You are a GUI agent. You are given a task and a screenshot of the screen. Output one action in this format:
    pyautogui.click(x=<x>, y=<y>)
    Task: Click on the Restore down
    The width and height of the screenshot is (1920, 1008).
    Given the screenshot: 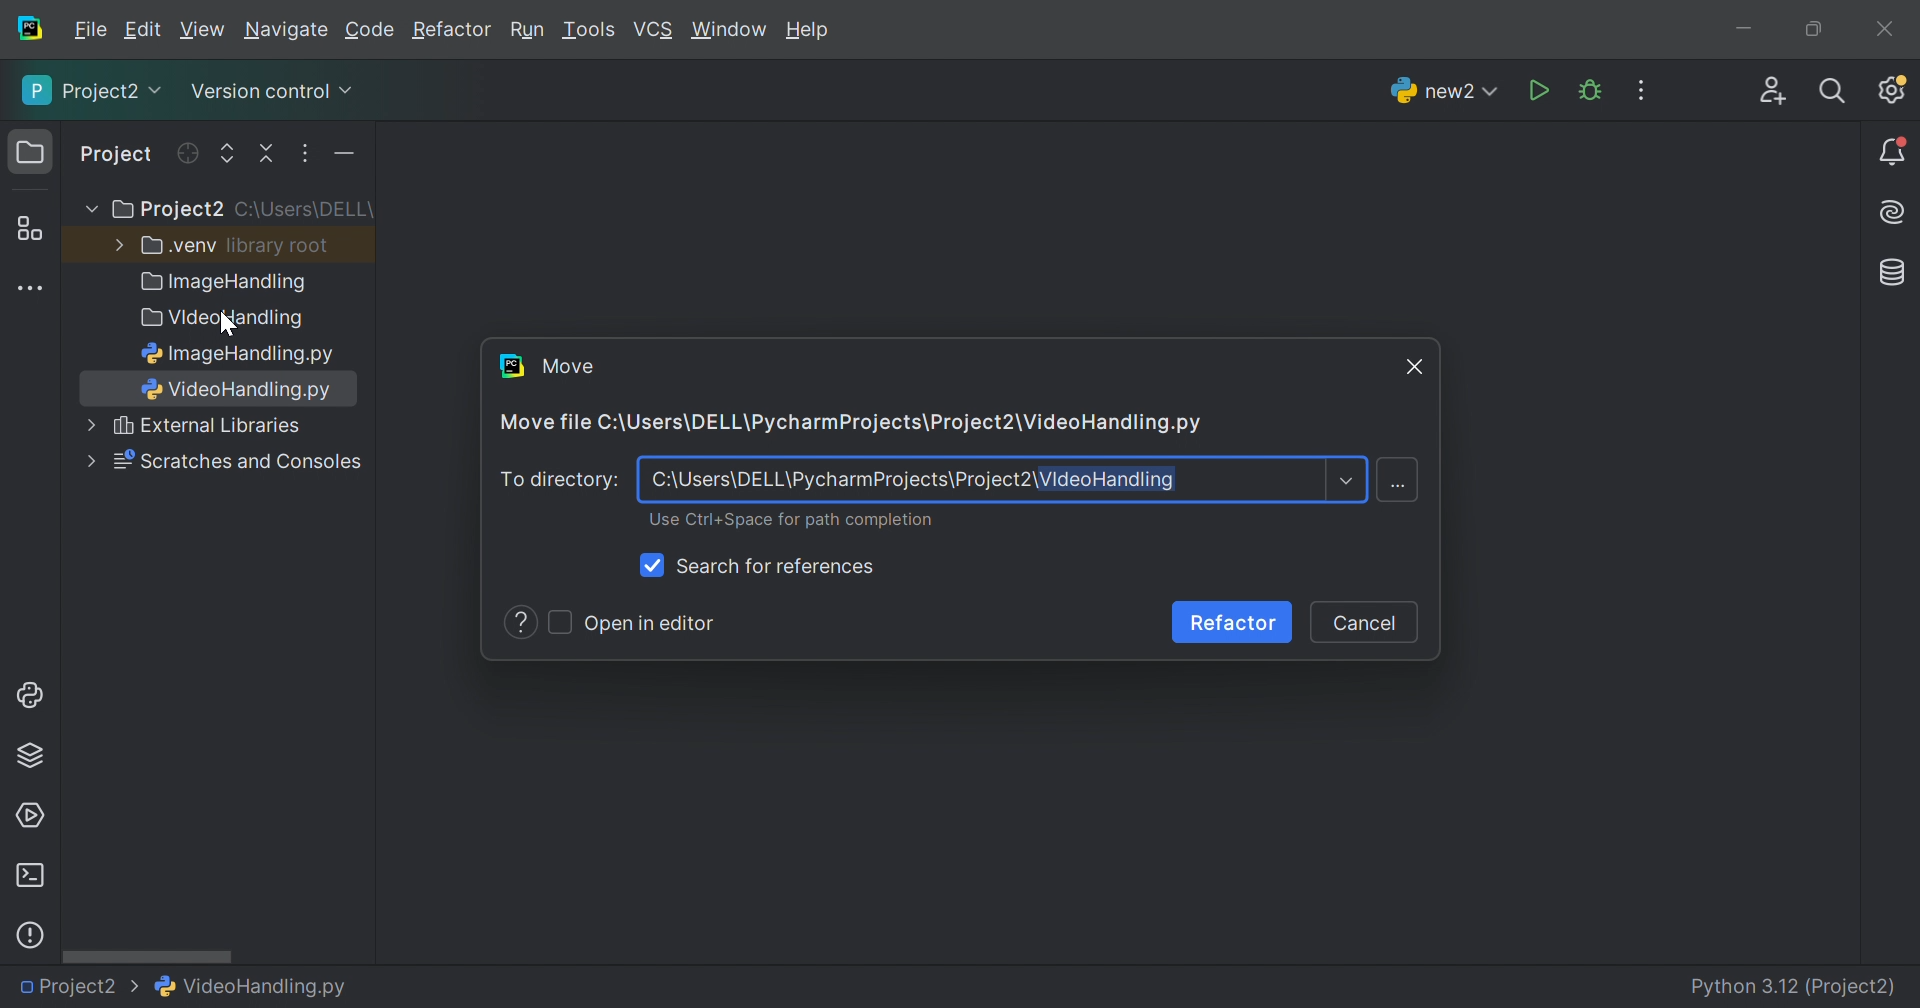 What is the action you would take?
    pyautogui.click(x=1812, y=31)
    